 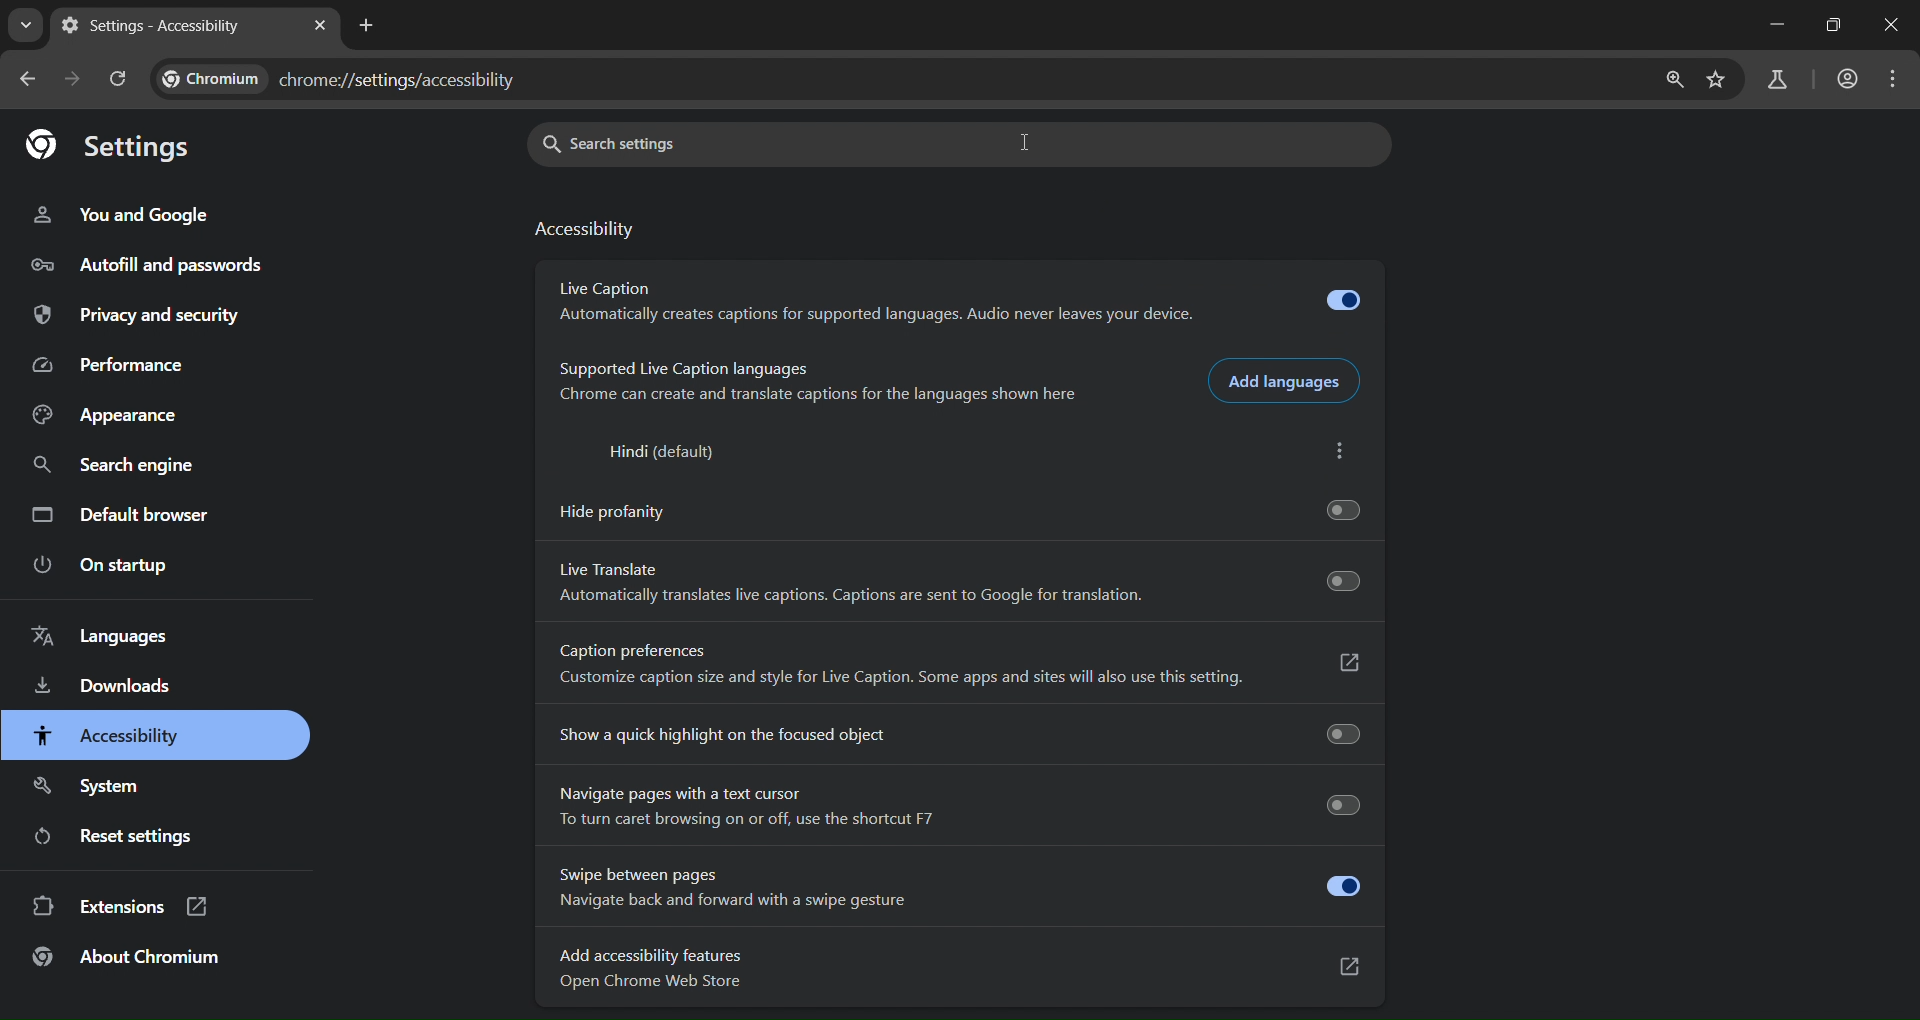 What do you see at coordinates (160, 27) in the screenshot?
I see `settings - accessibility` at bounding box center [160, 27].